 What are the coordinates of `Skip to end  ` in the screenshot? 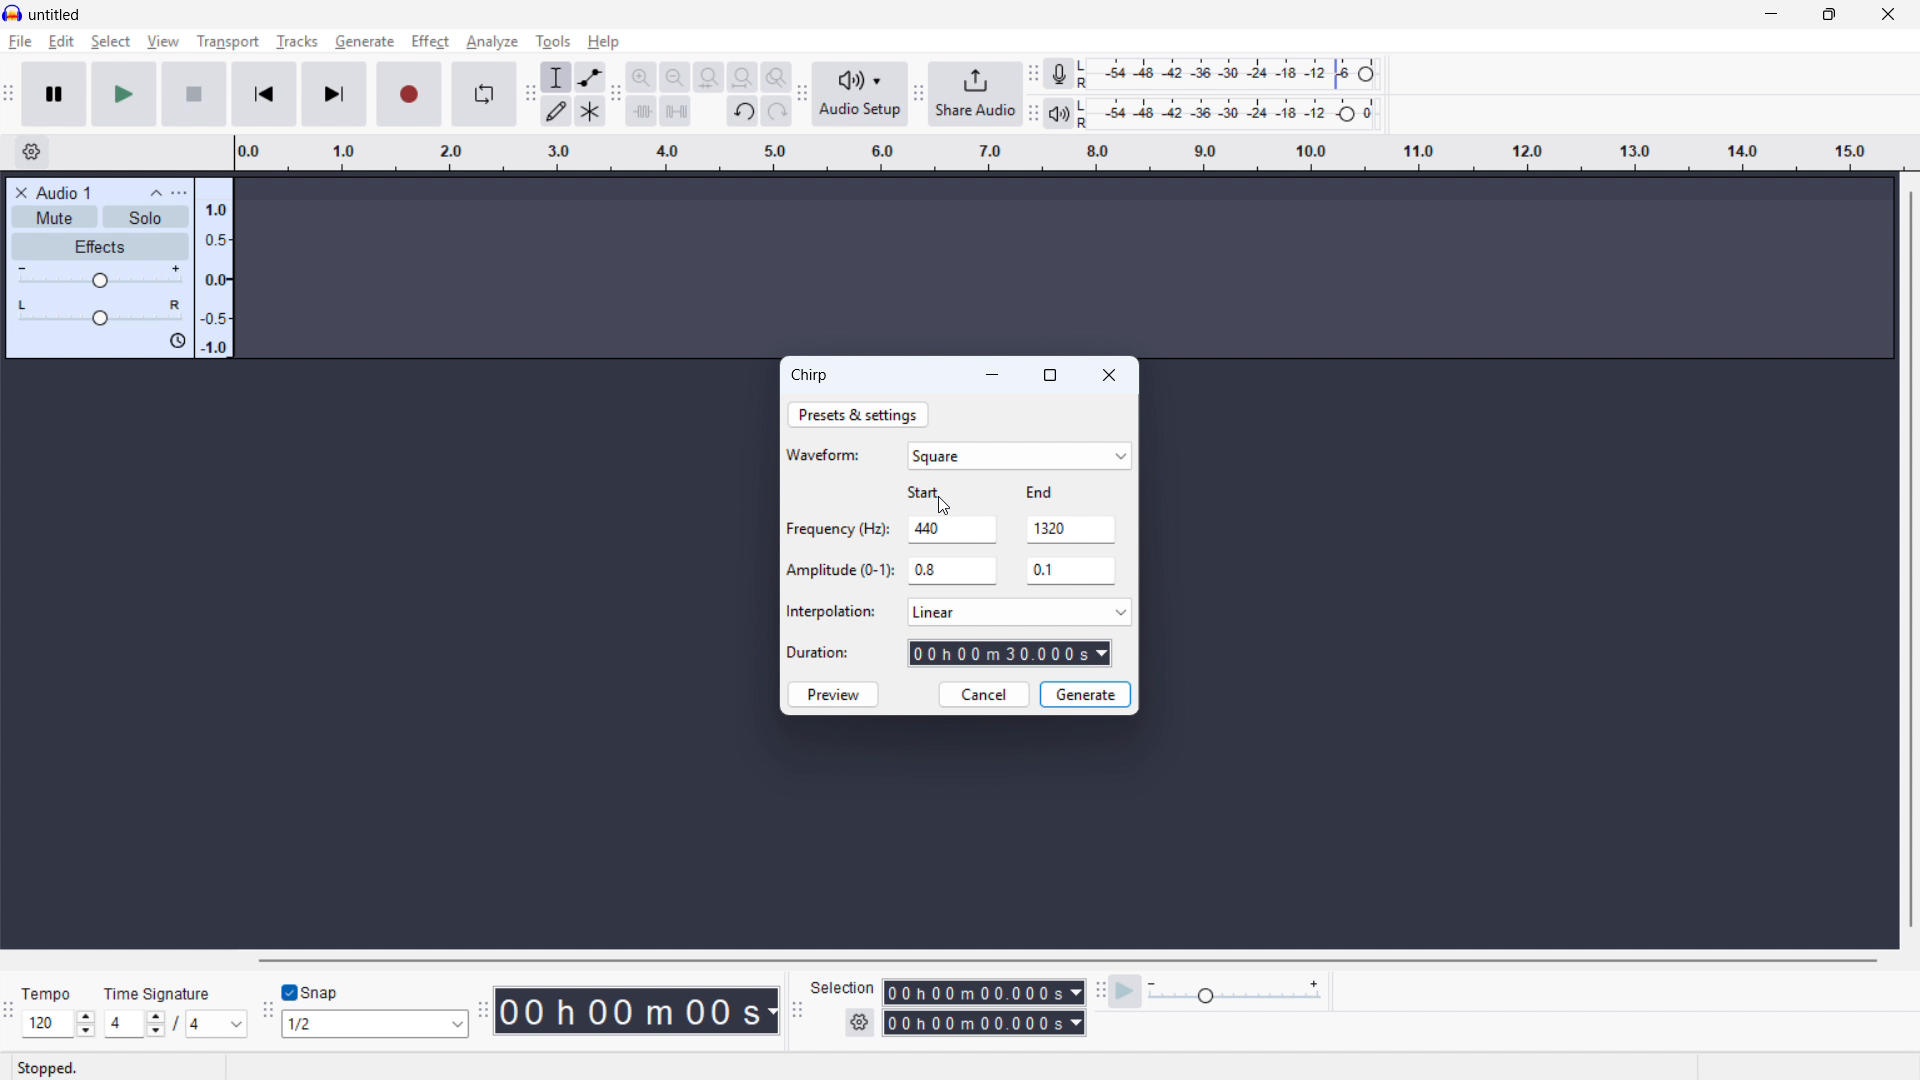 It's located at (334, 94).